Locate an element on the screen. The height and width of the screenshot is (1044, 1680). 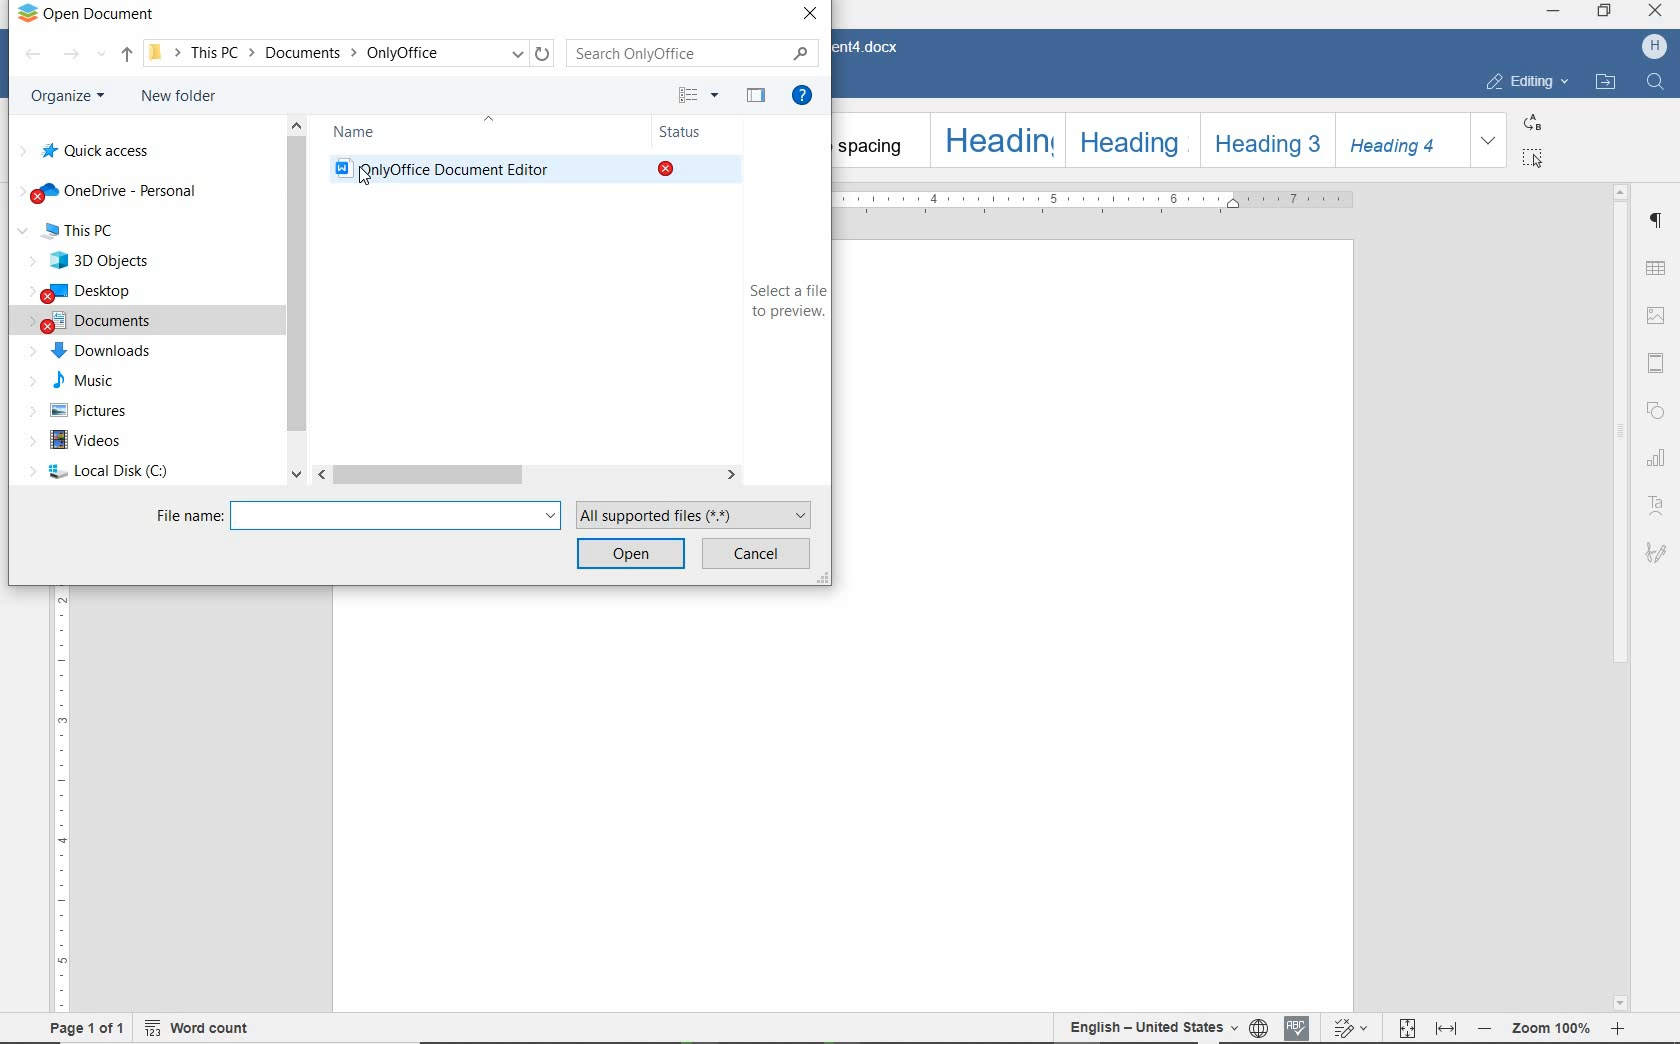
new folder is located at coordinates (177, 98).